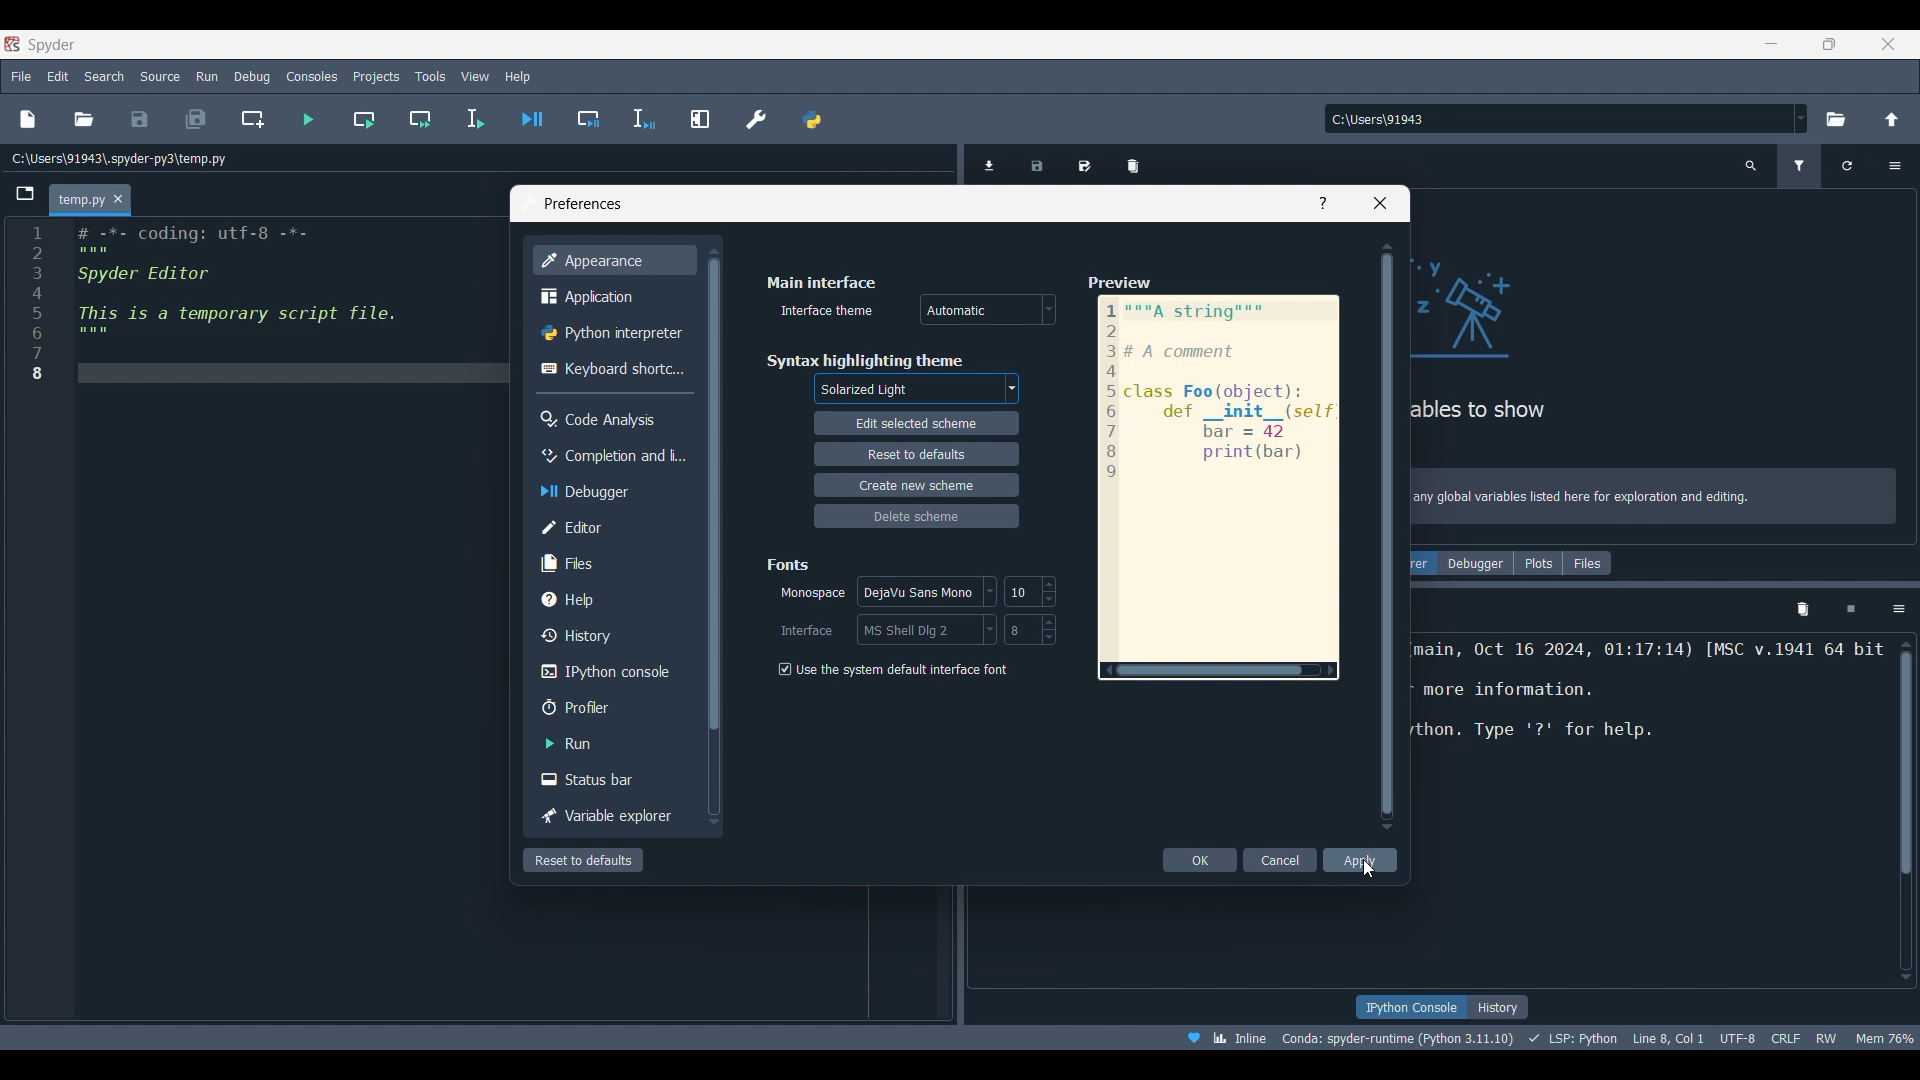 The image size is (1920, 1080). I want to click on Section title, so click(864, 361).